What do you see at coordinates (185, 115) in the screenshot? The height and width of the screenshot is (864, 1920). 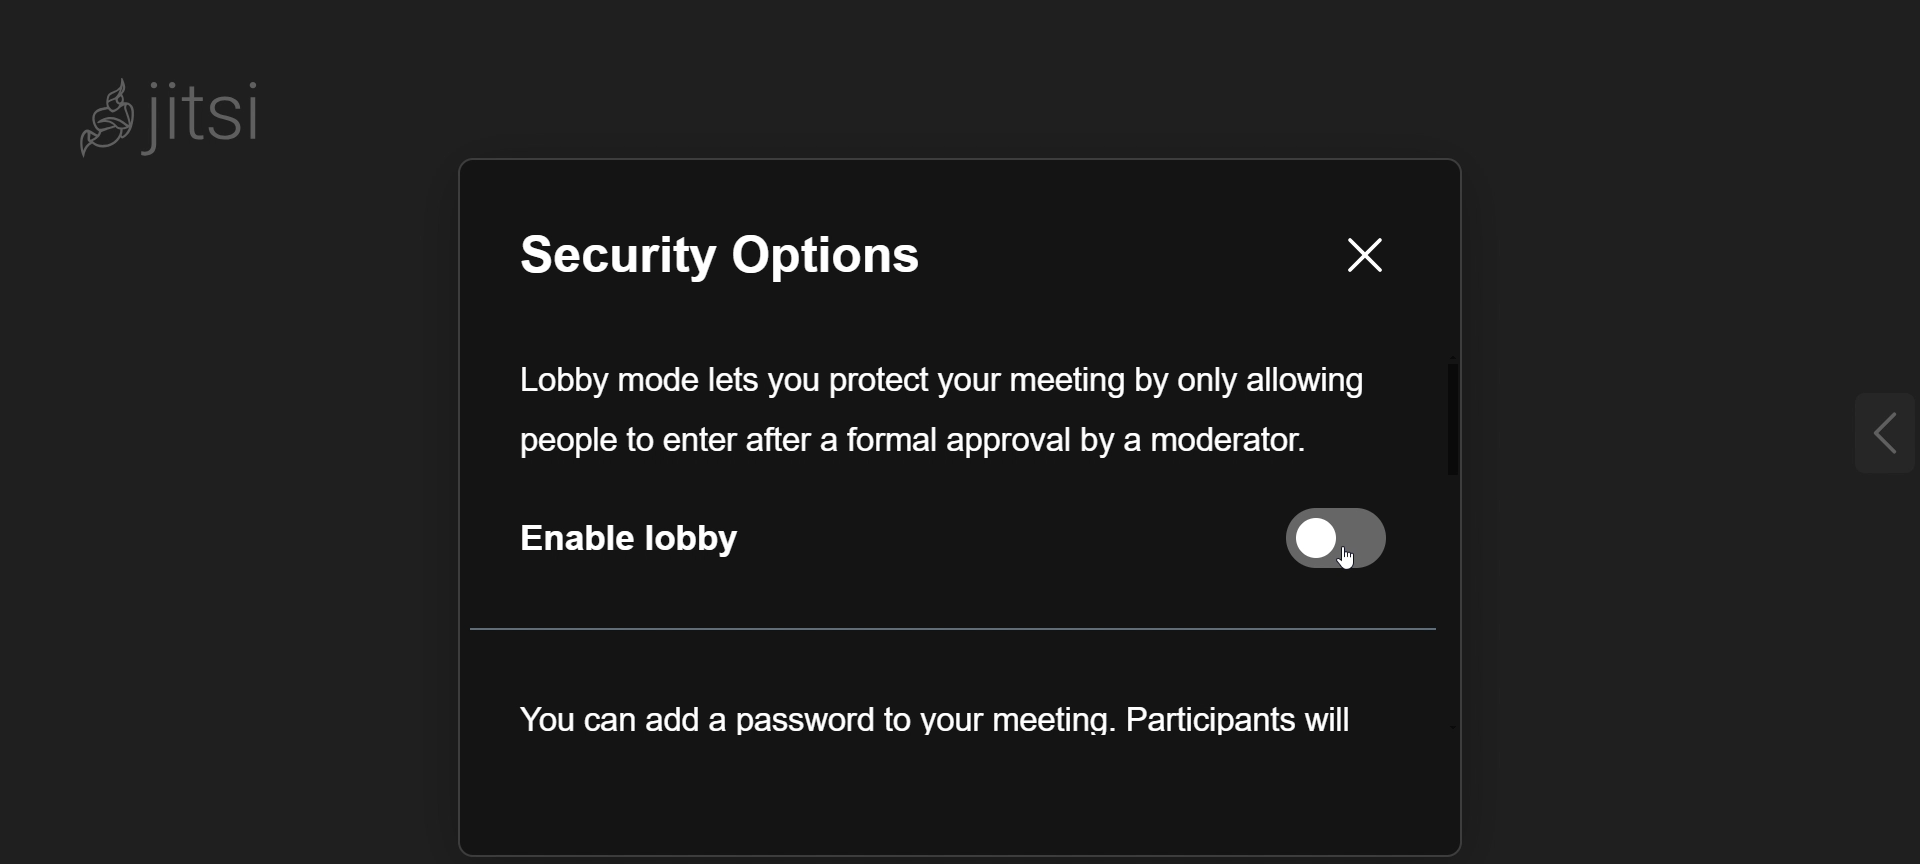 I see `Jitsi` at bounding box center [185, 115].